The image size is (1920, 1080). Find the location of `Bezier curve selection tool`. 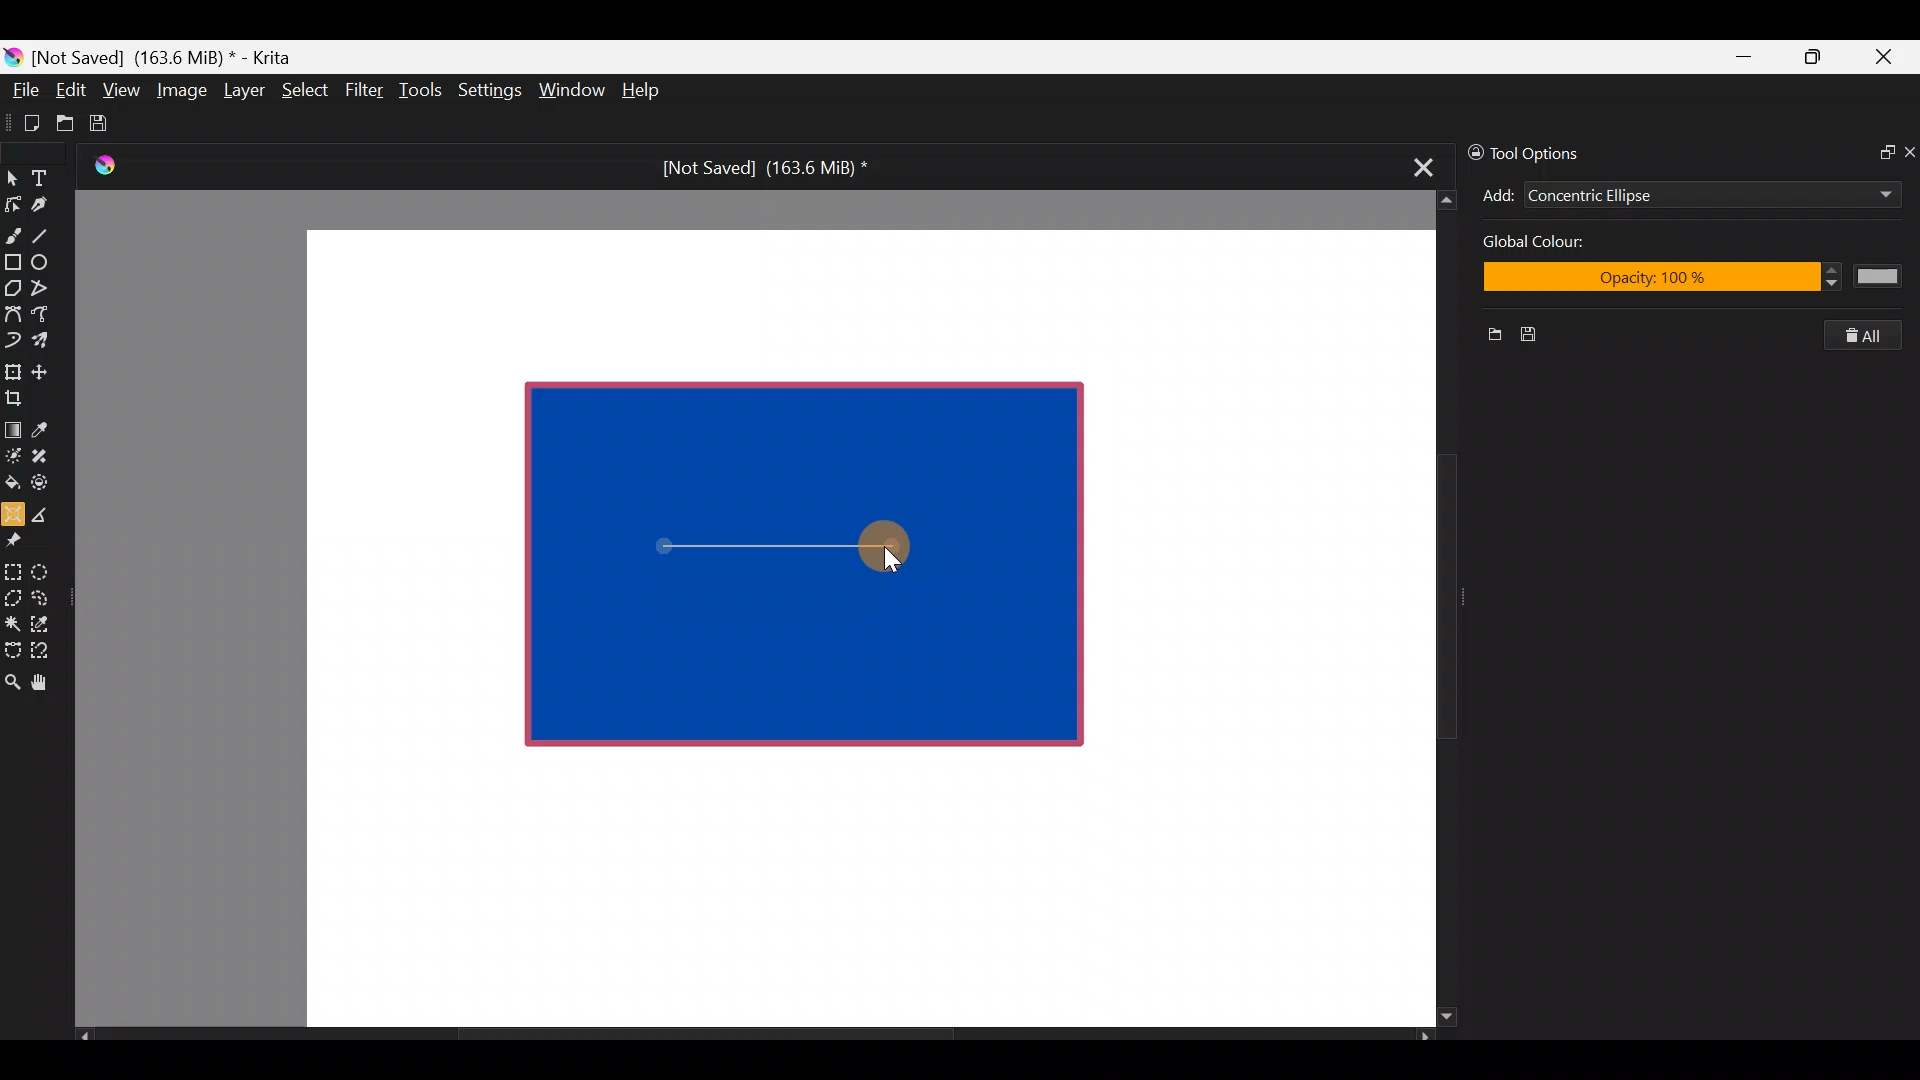

Bezier curve selection tool is located at coordinates (12, 648).